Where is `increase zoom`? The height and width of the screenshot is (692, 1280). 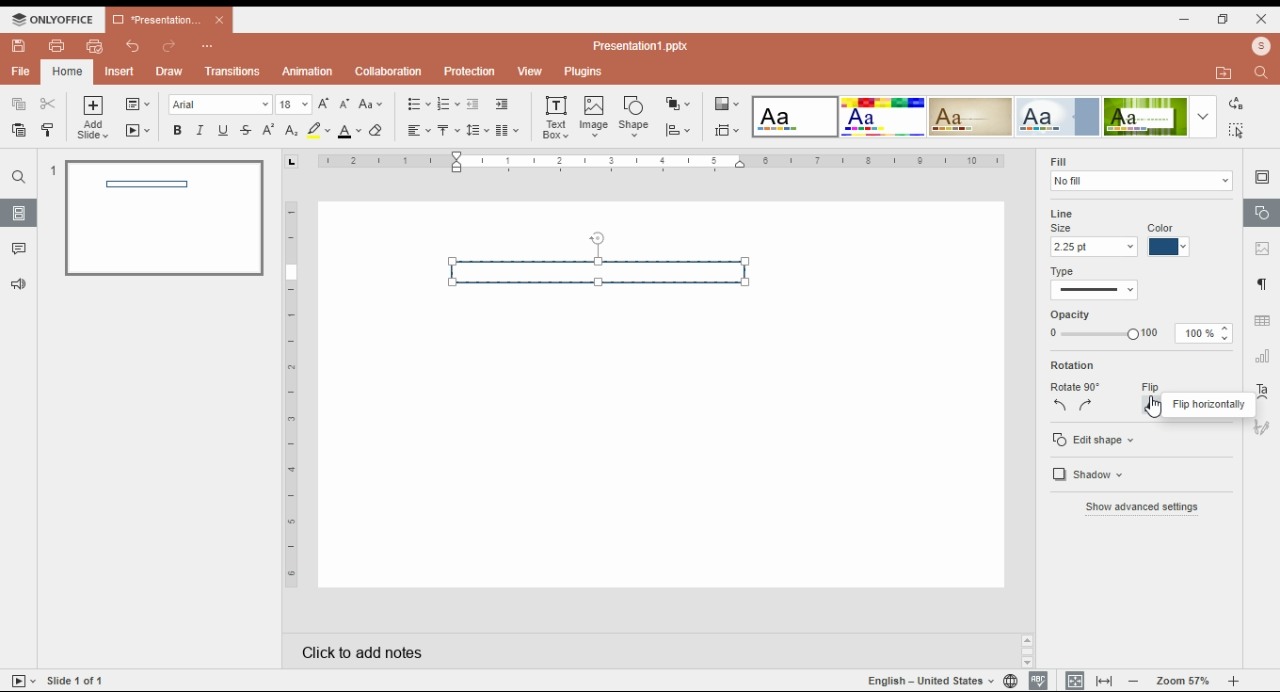
increase zoom is located at coordinates (1234, 681).